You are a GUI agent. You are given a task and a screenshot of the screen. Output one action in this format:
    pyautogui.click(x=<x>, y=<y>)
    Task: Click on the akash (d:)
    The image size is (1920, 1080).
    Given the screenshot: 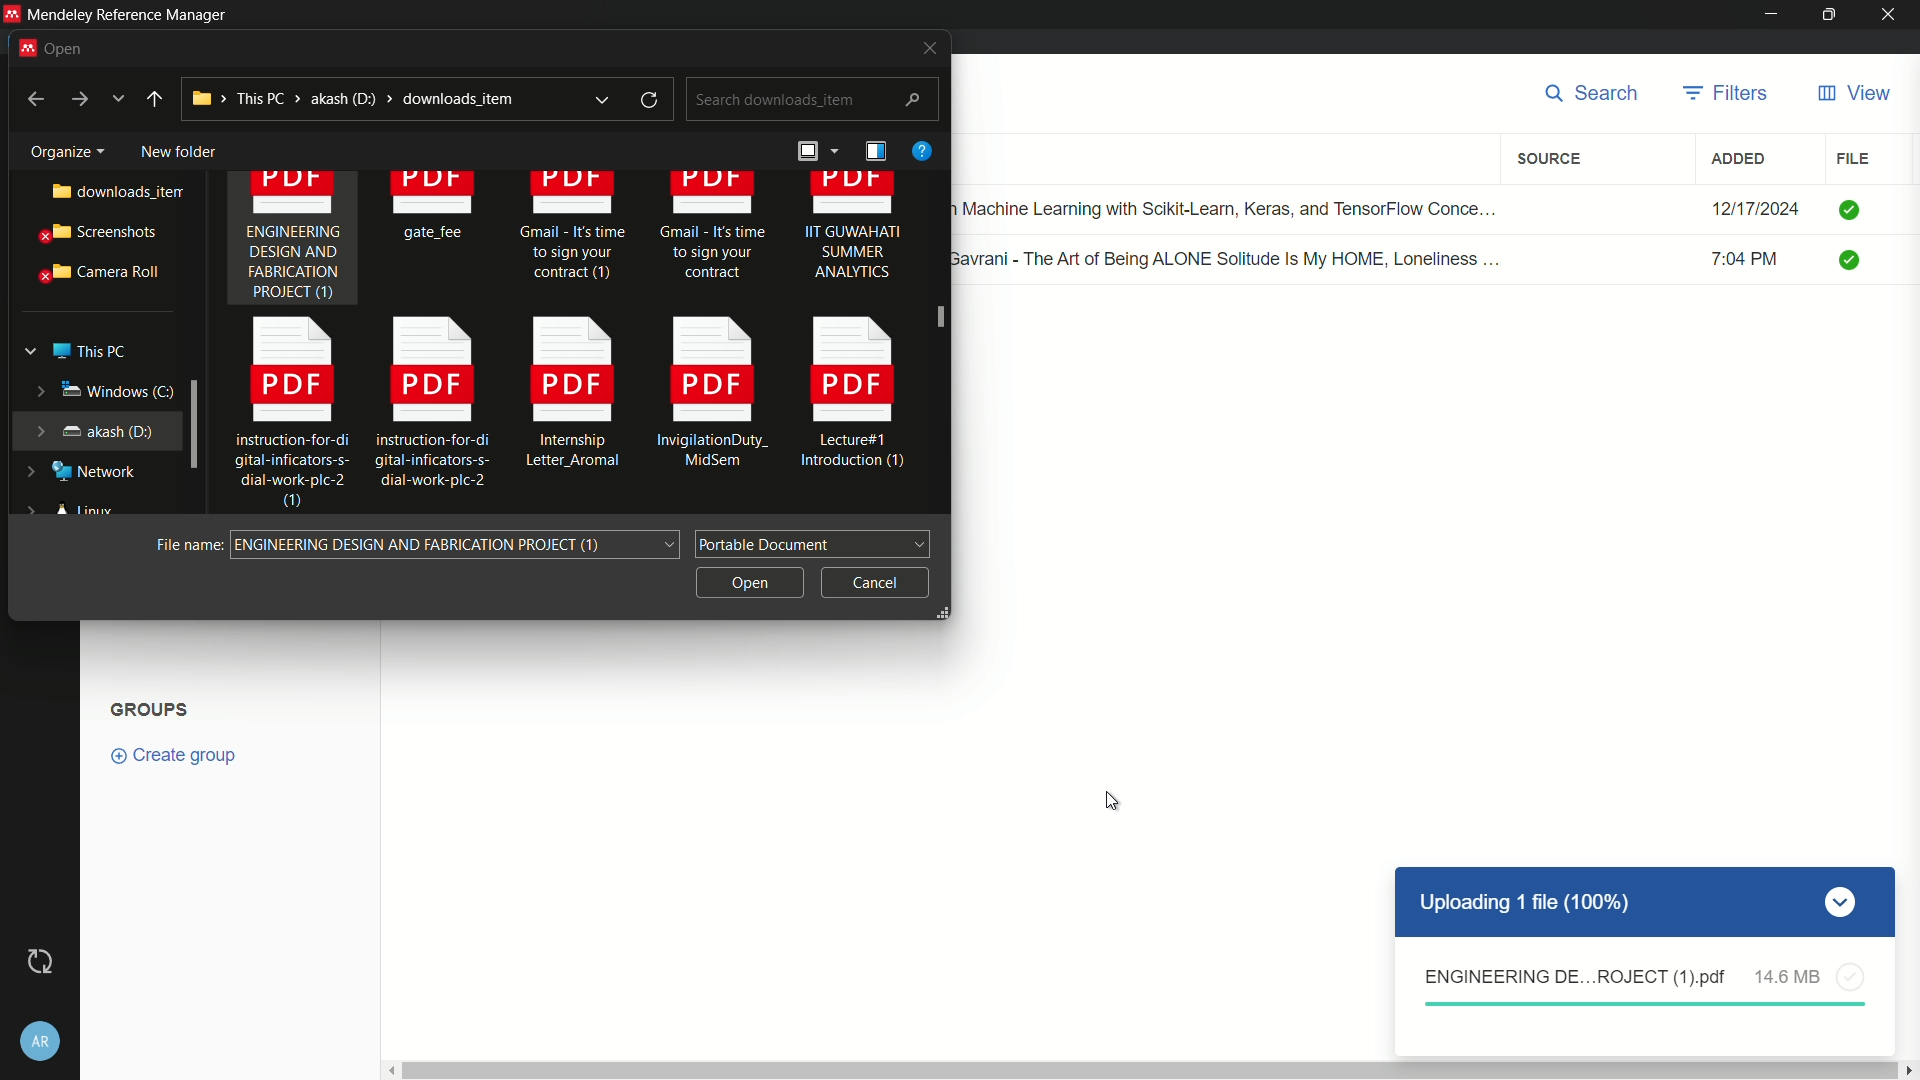 What is the action you would take?
    pyautogui.click(x=93, y=429)
    